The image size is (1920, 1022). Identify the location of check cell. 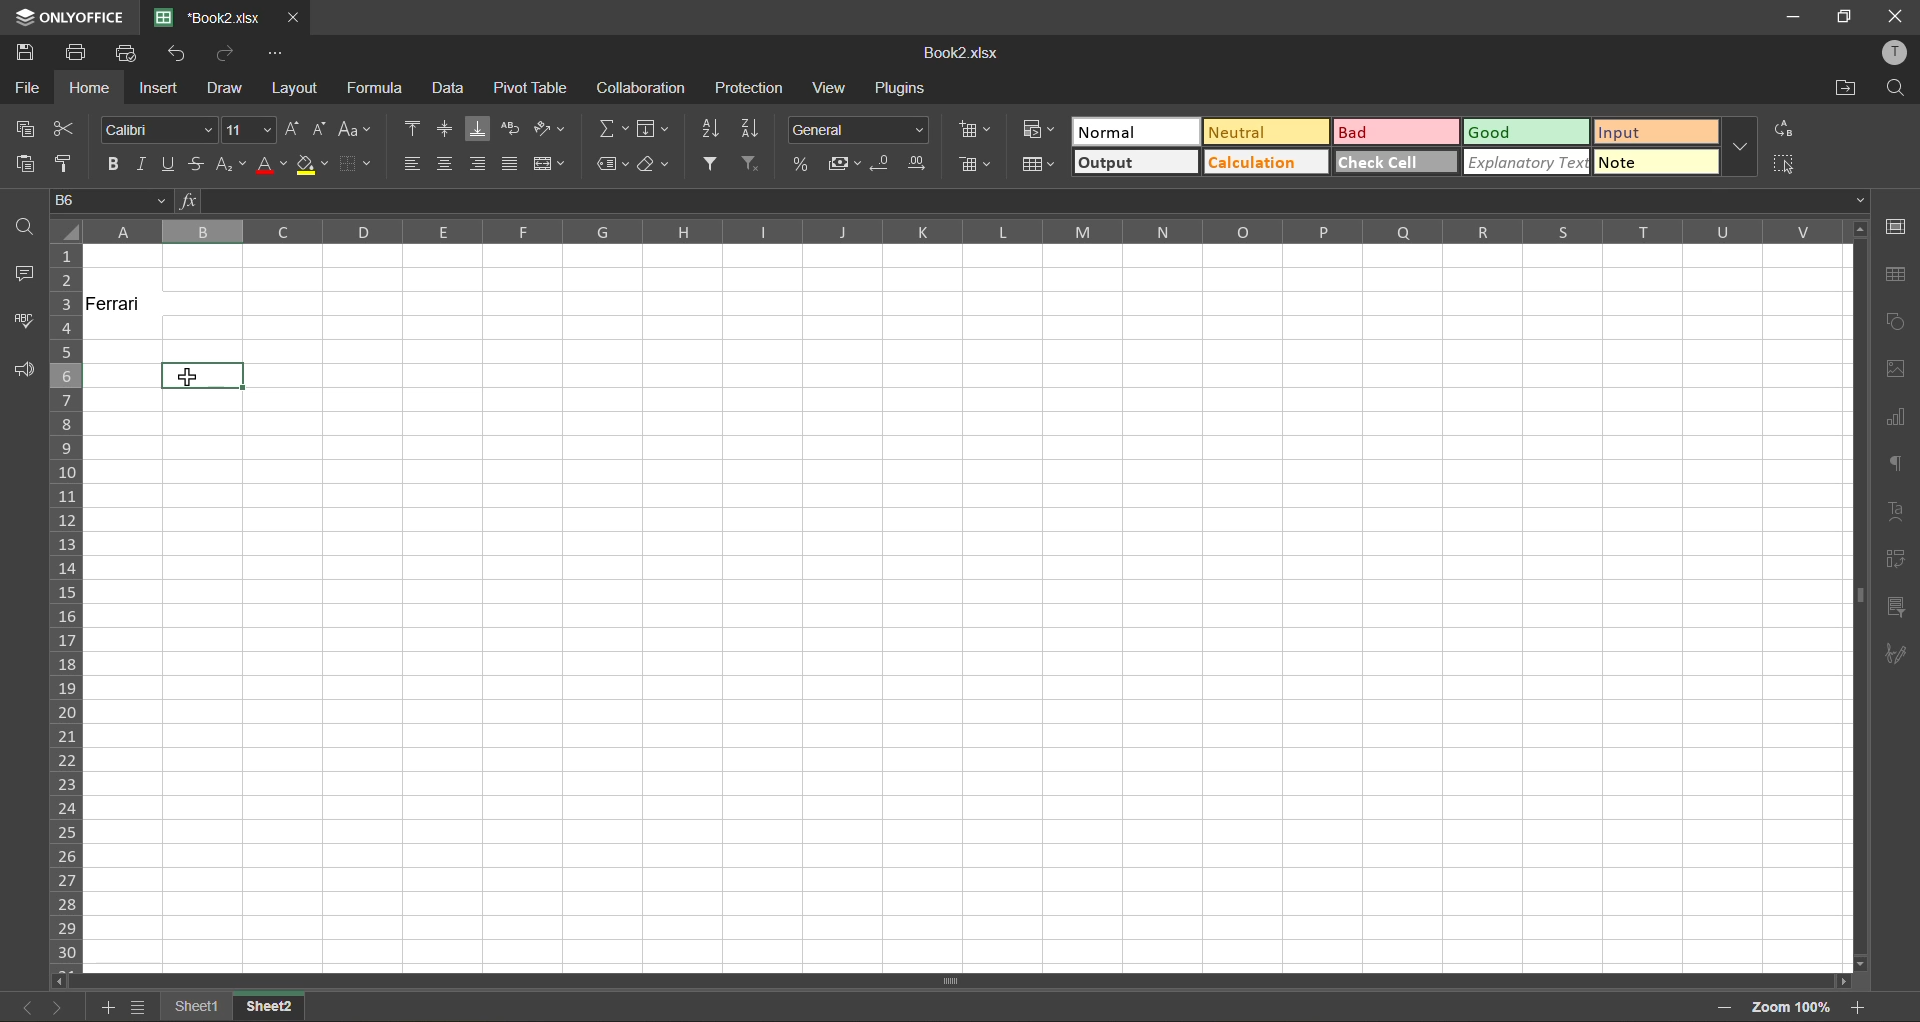
(1397, 161).